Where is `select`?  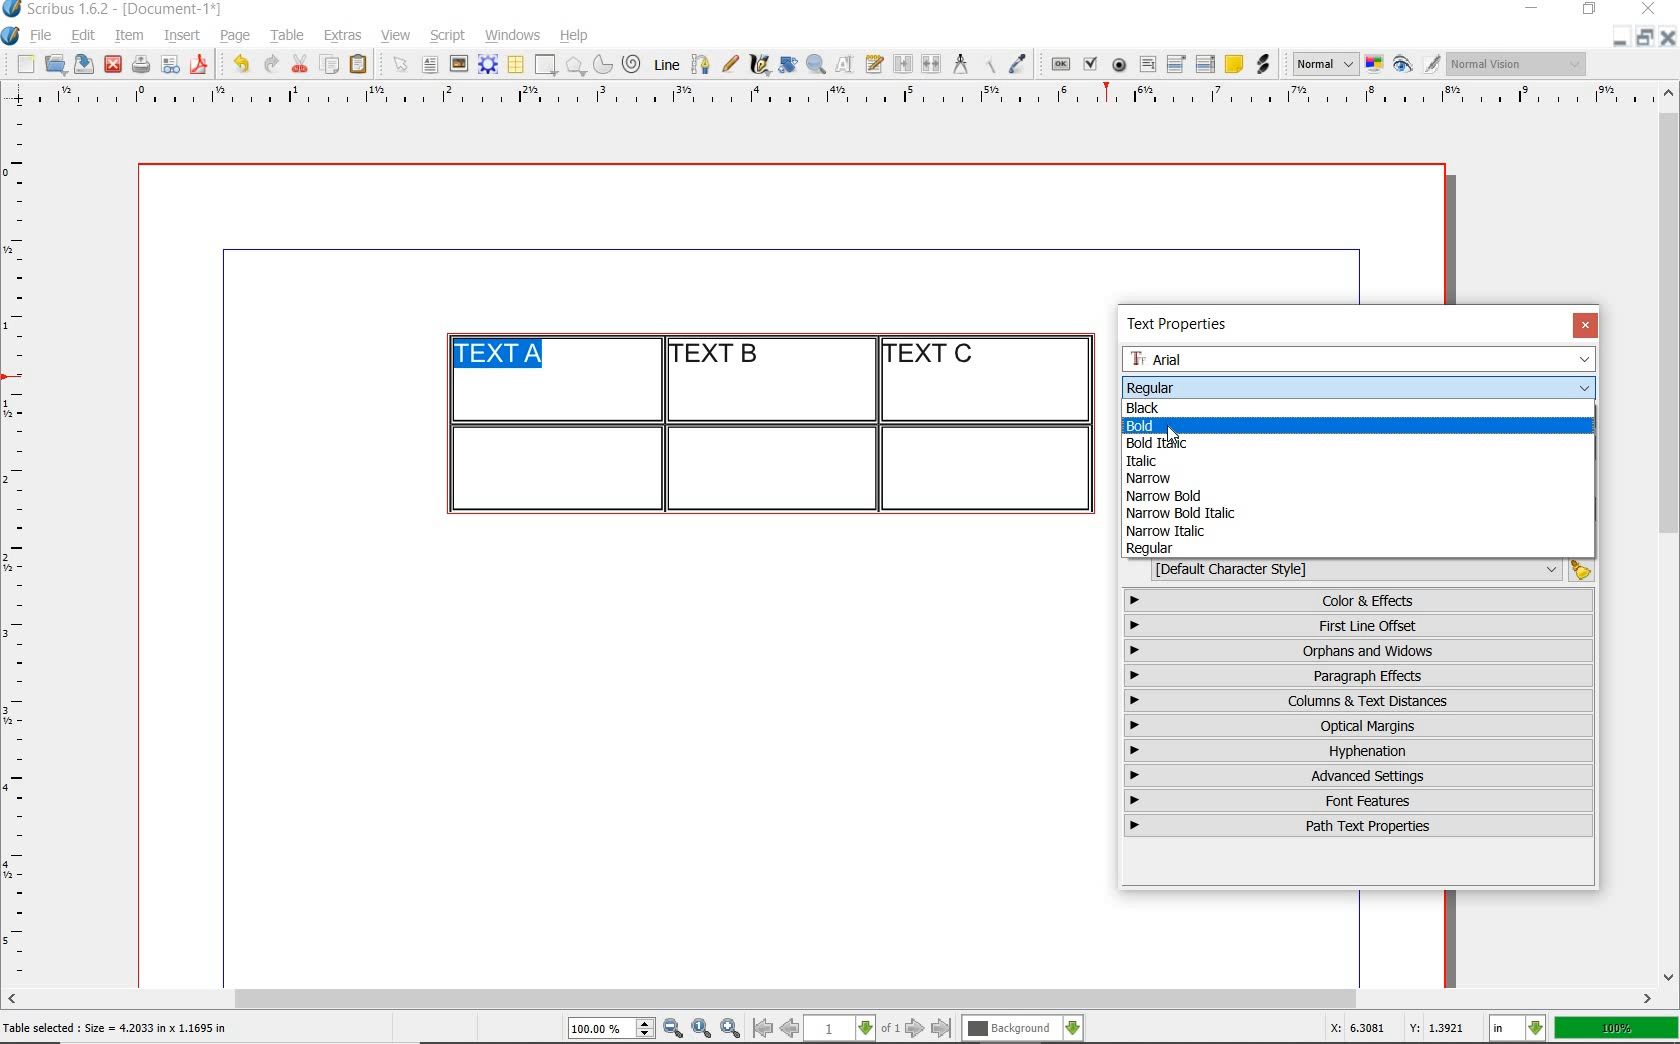 select is located at coordinates (402, 66).